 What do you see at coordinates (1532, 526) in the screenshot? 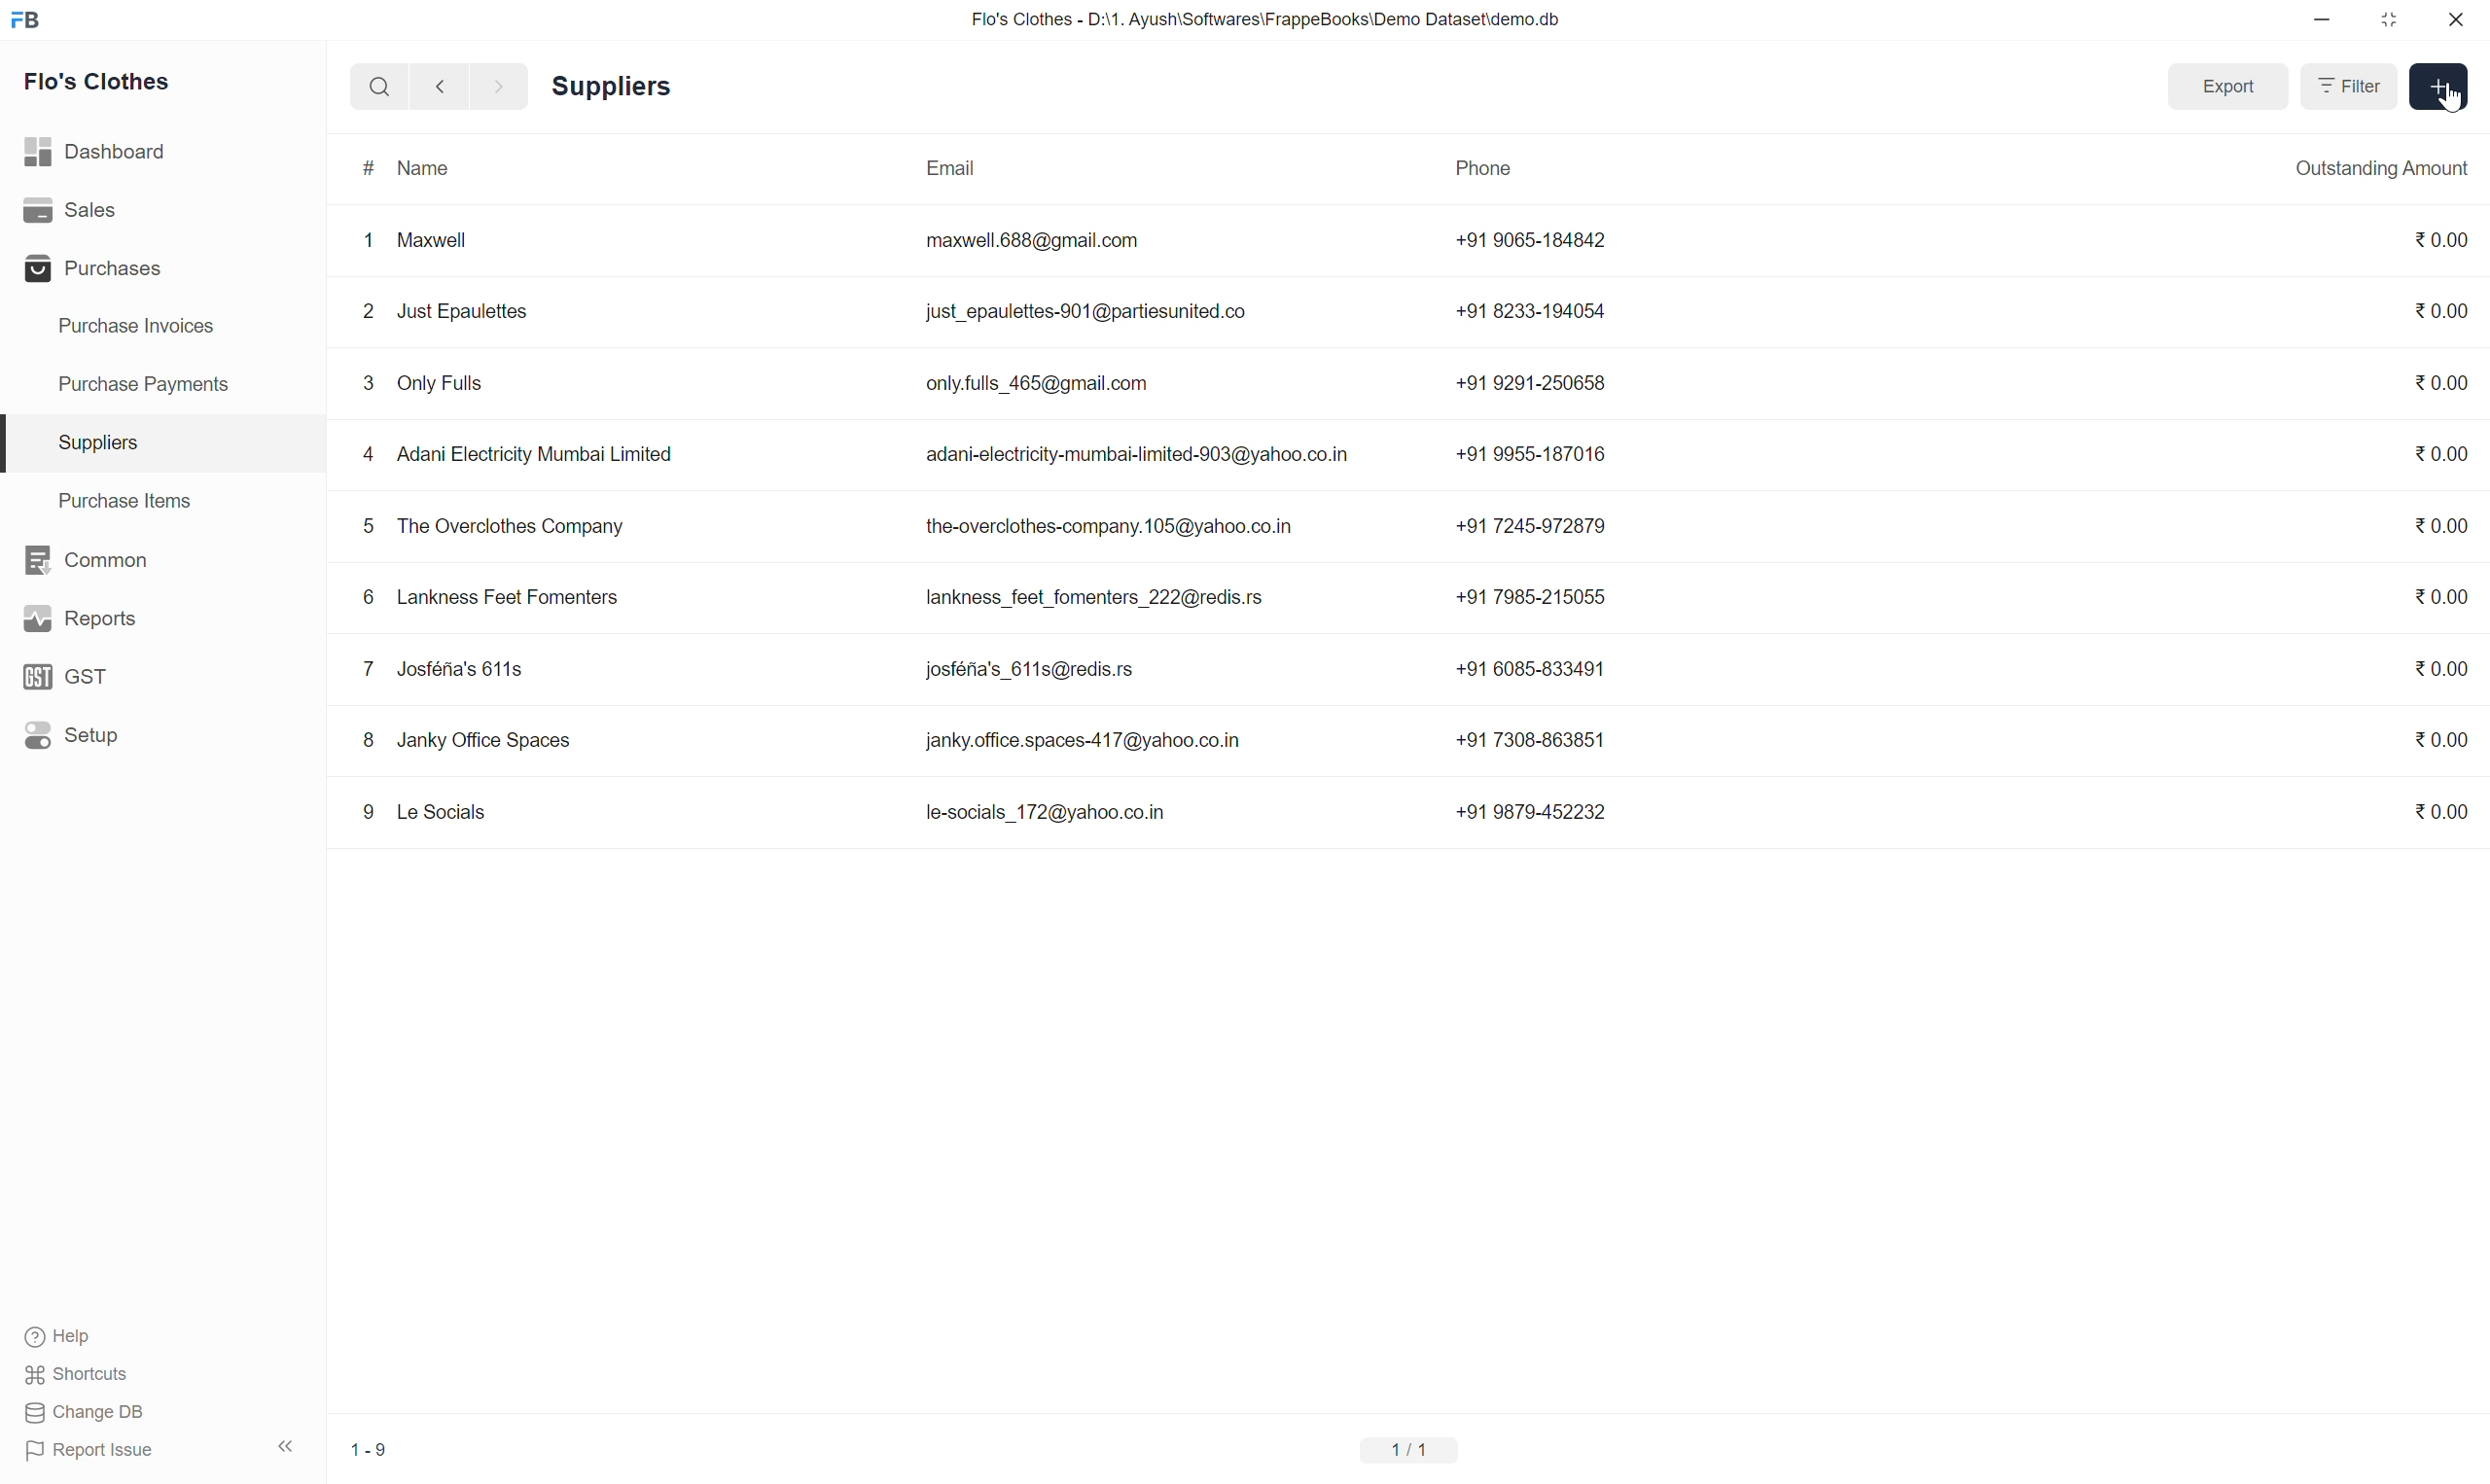
I see `+91 7245-972879` at bounding box center [1532, 526].